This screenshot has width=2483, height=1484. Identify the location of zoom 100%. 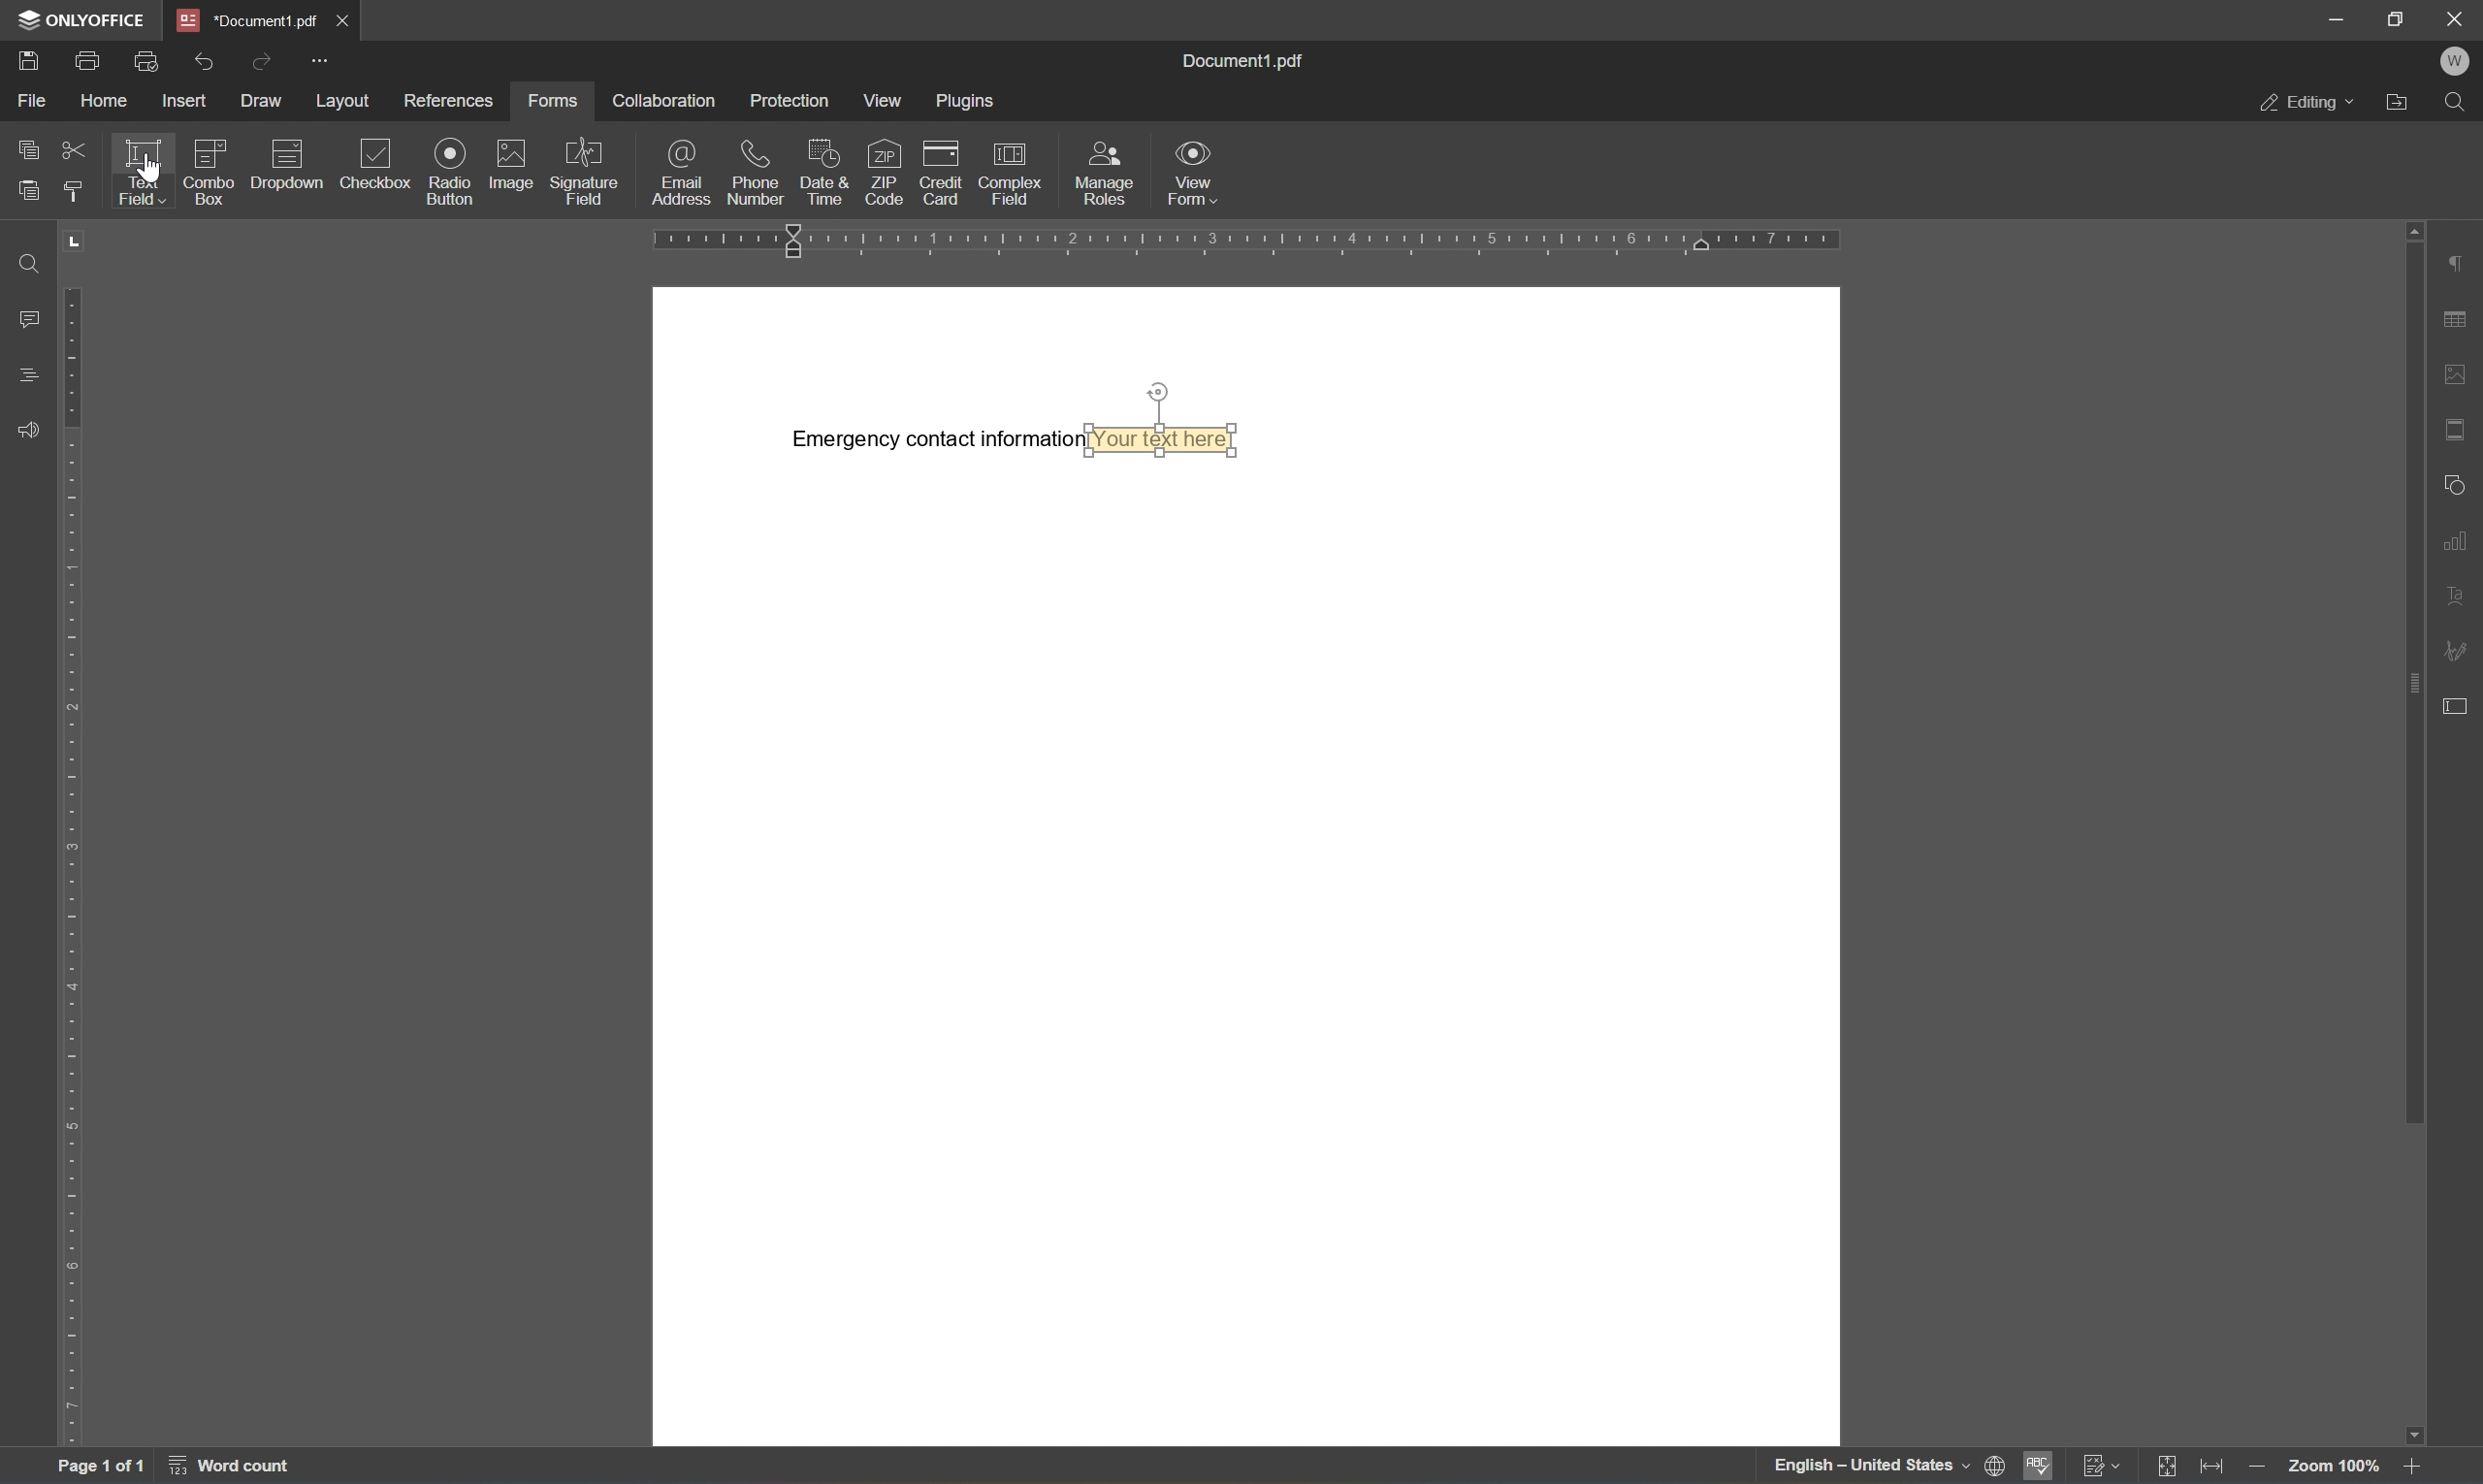
(2341, 1468).